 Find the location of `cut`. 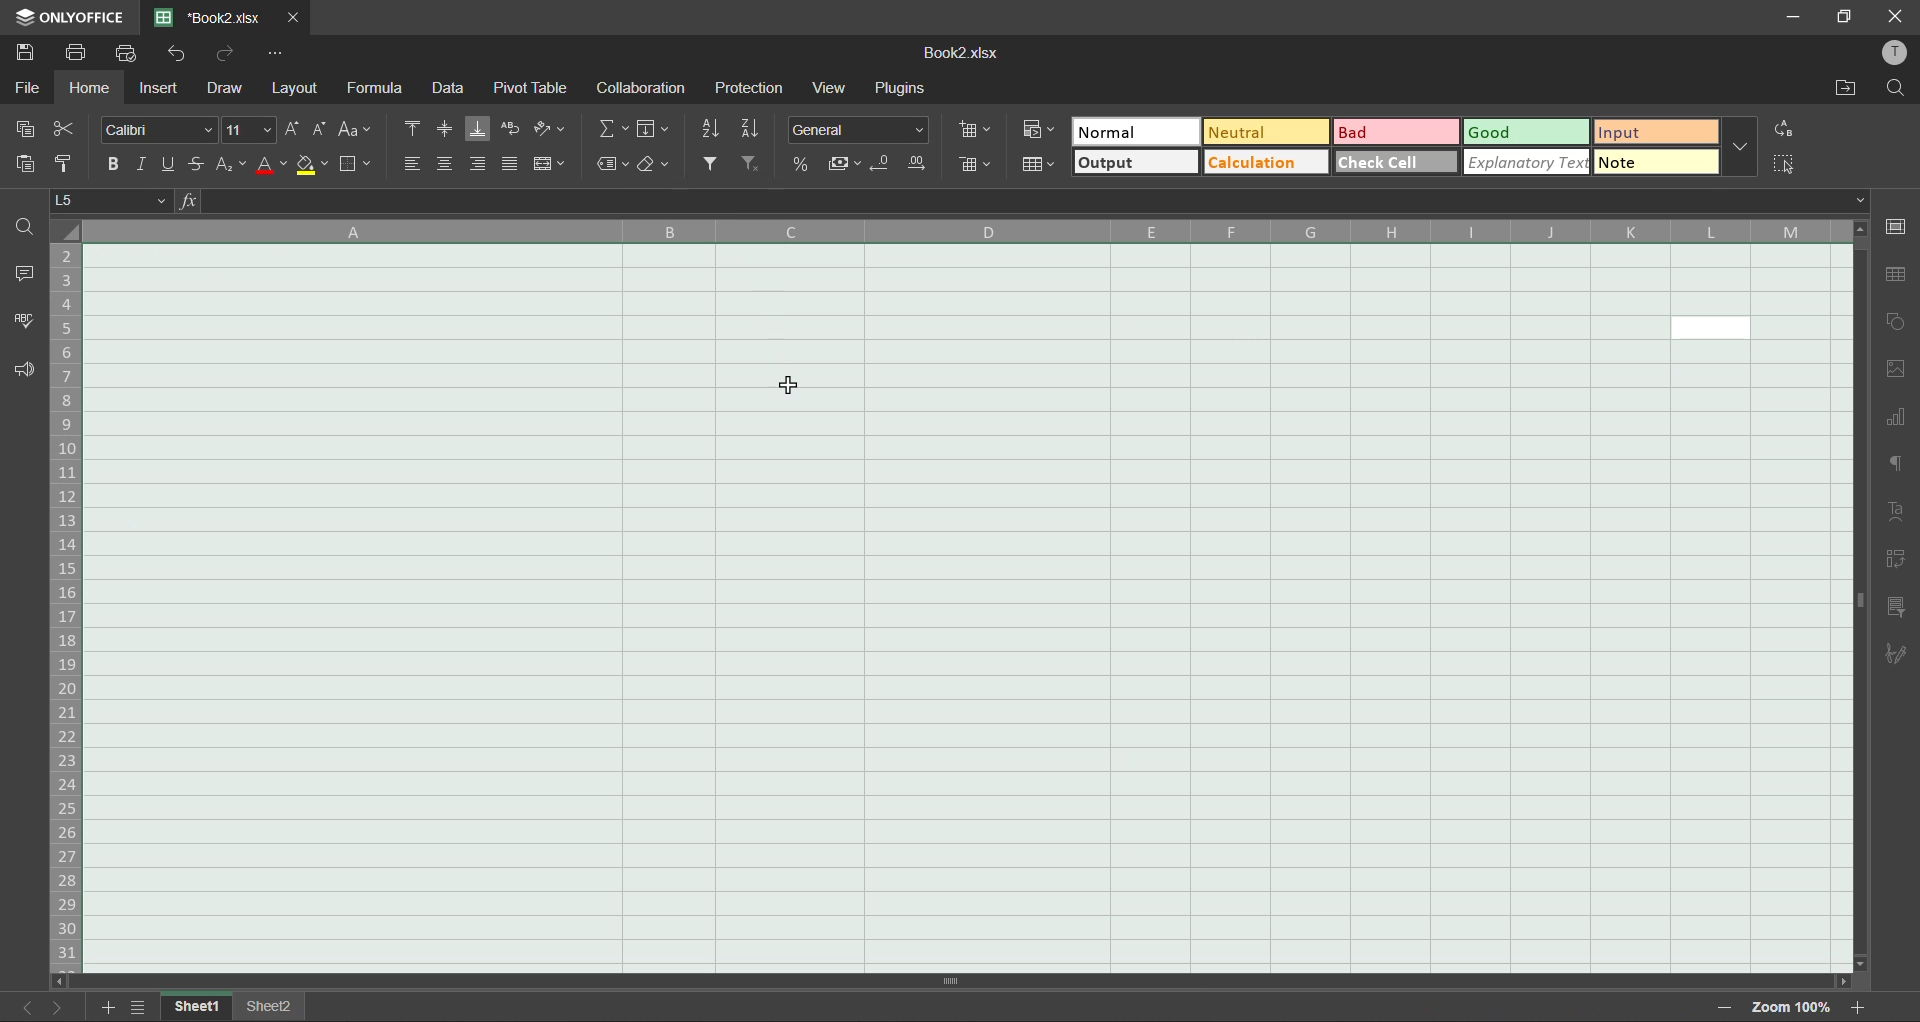

cut is located at coordinates (65, 126).